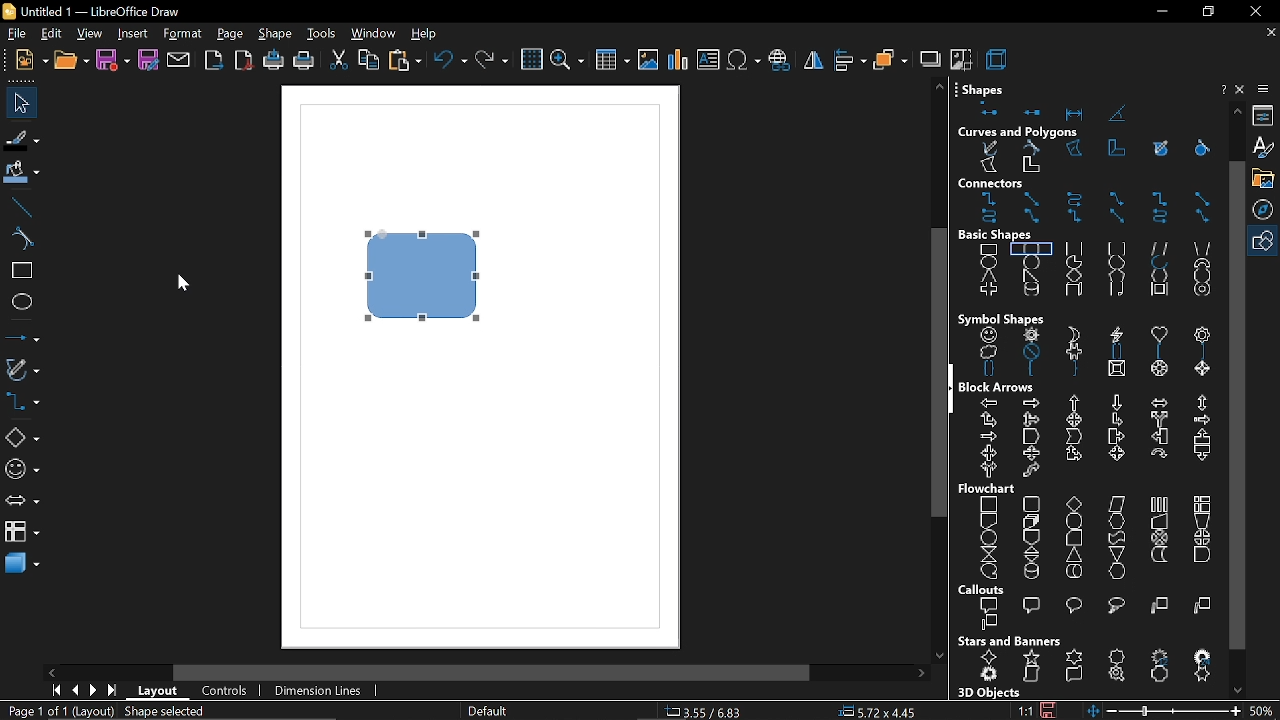  What do you see at coordinates (1093, 209) in the screenshot?
I see `connectors` at bounding box center [1093, 209].